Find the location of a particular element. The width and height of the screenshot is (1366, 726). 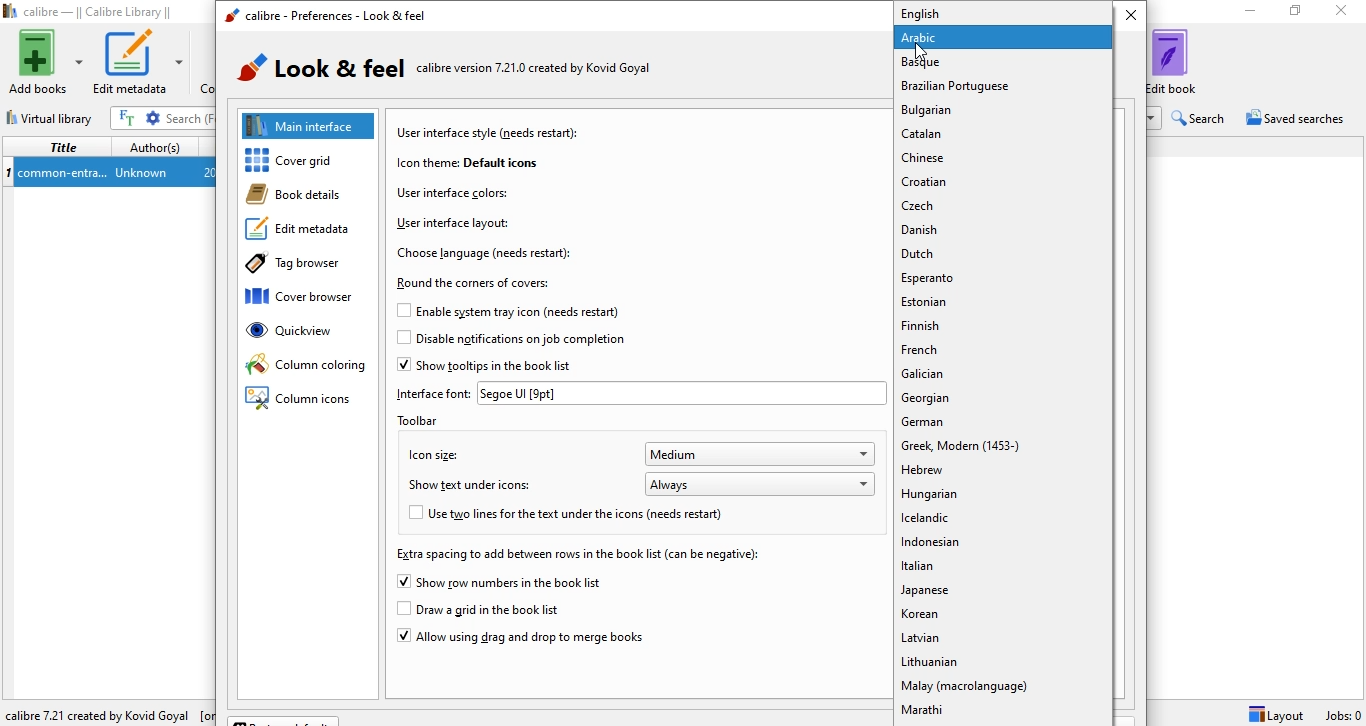

czech is located at coordinates (1003, 205).